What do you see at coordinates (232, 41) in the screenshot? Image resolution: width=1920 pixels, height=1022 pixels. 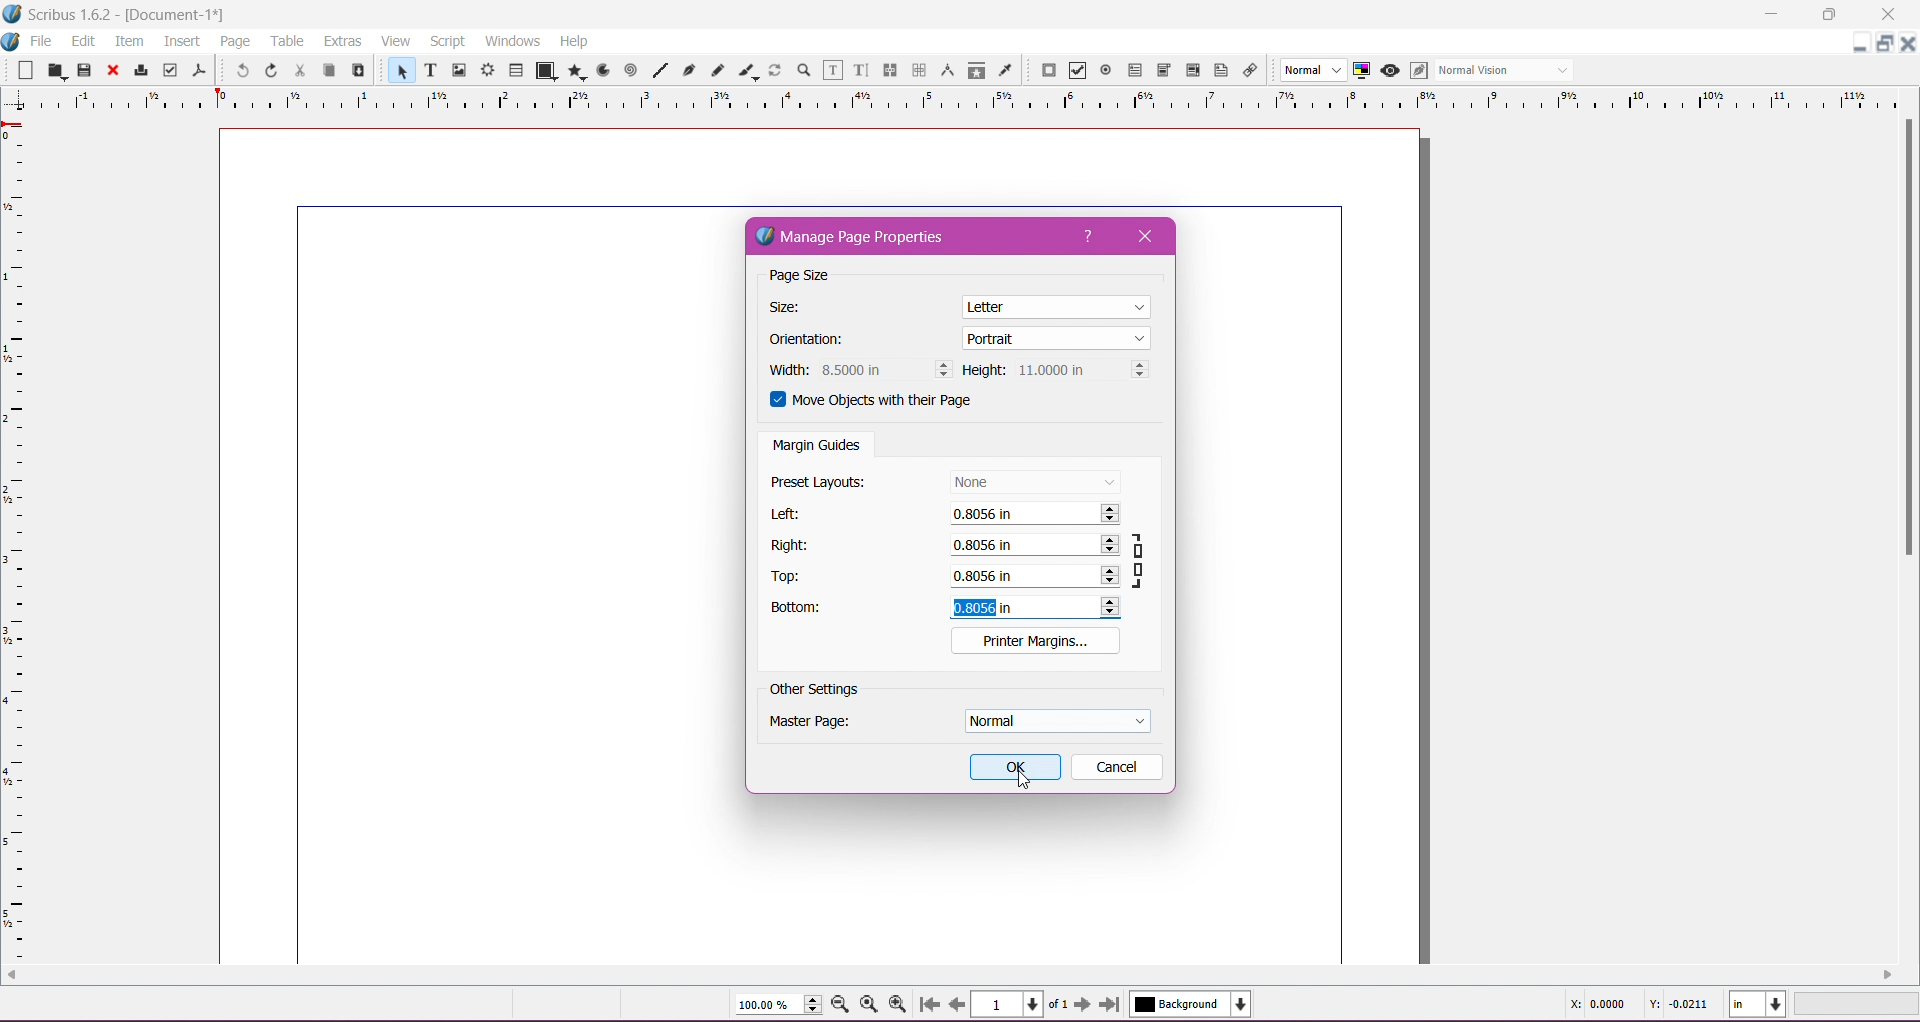 I see `Page` at bounding box center [232, 41].